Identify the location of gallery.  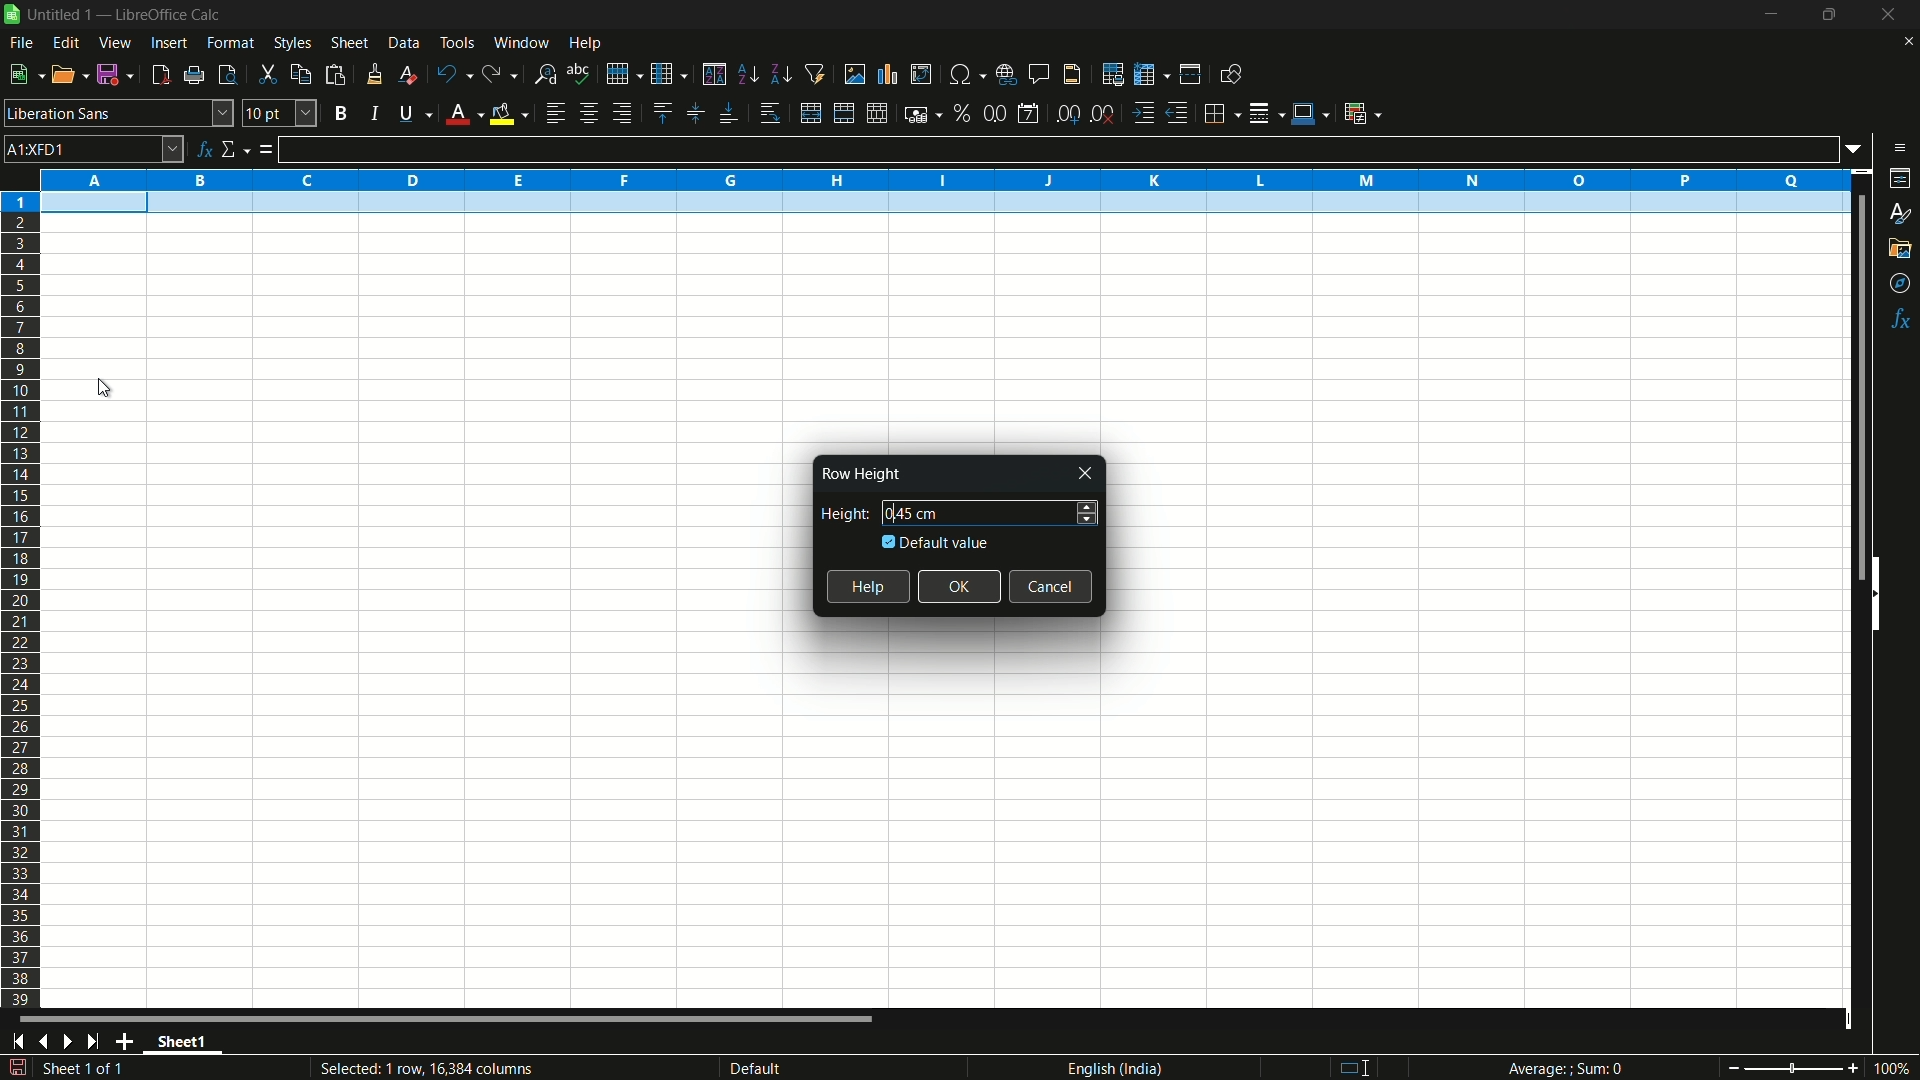
(1901, 248).